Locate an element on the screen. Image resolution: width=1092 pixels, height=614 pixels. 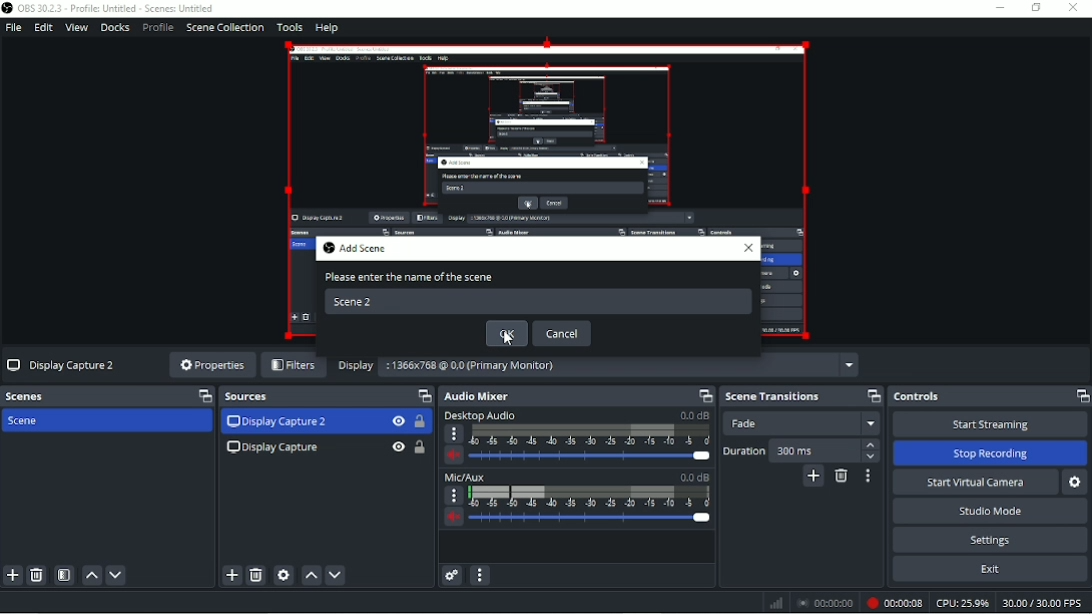
Properties is located at coordinates (210, 364).